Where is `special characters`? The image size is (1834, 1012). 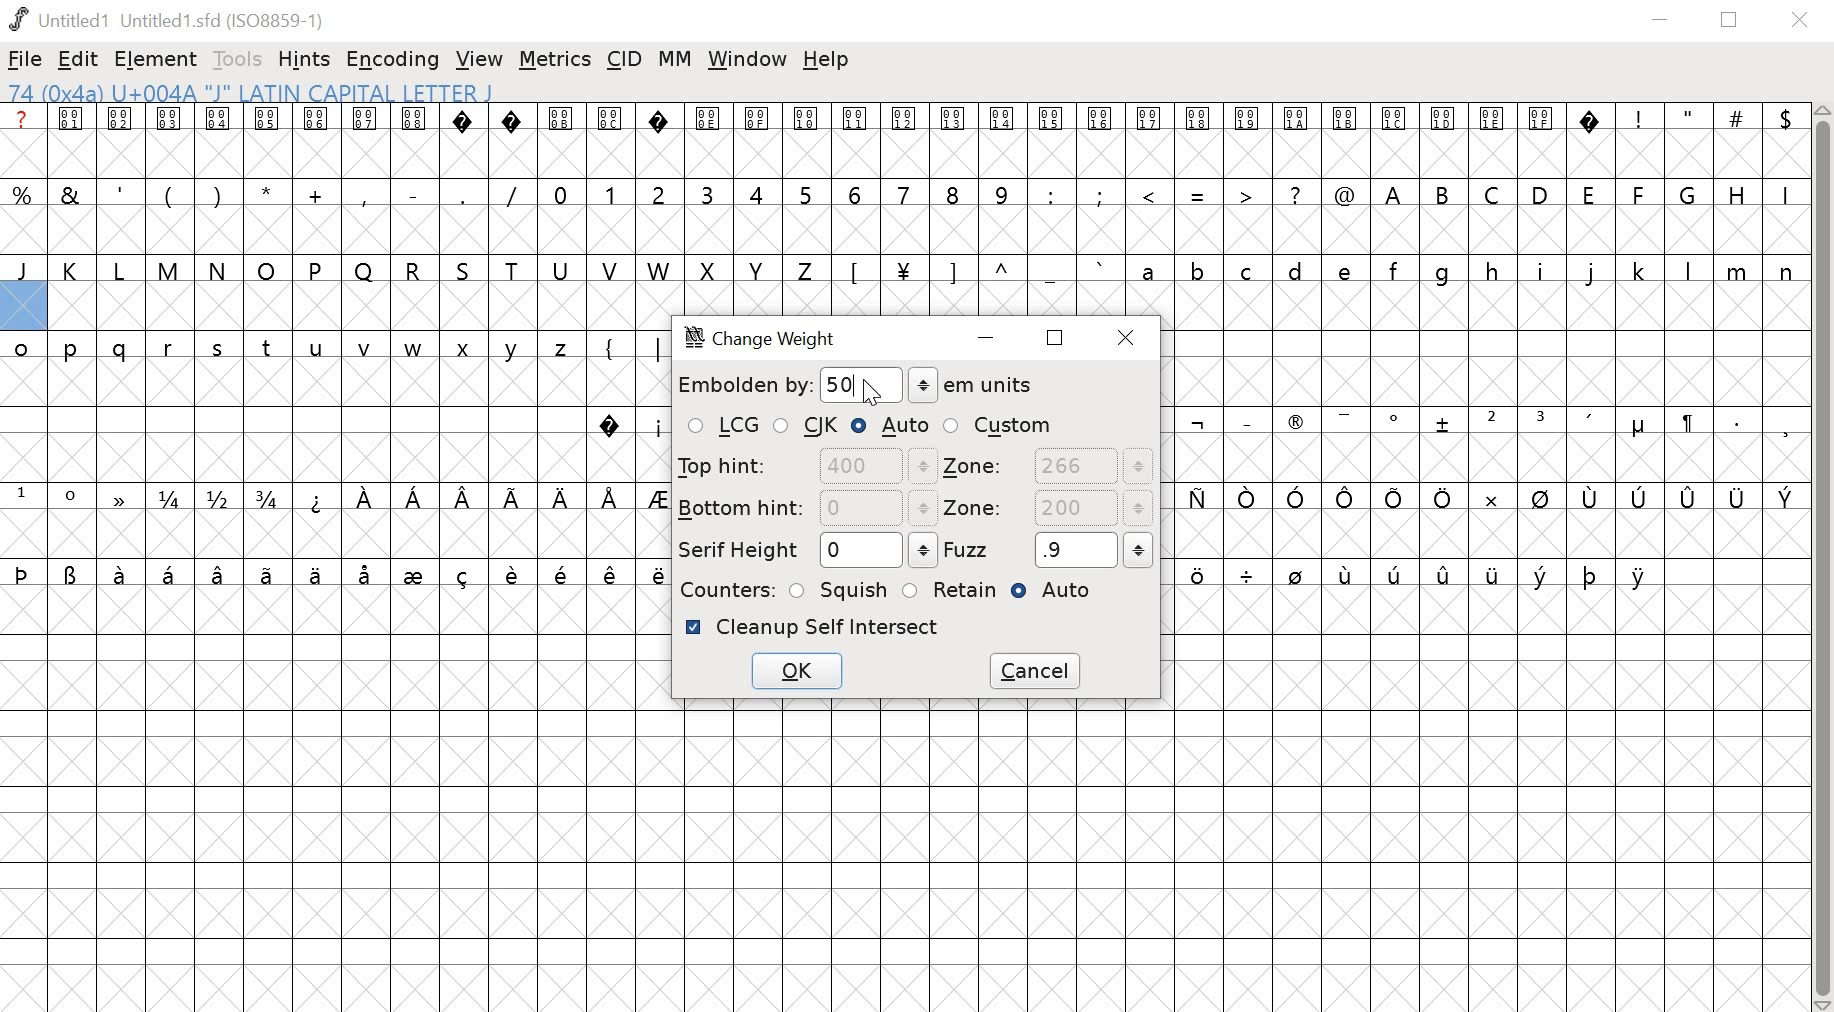 special characters is located at coordinates (268, 192).